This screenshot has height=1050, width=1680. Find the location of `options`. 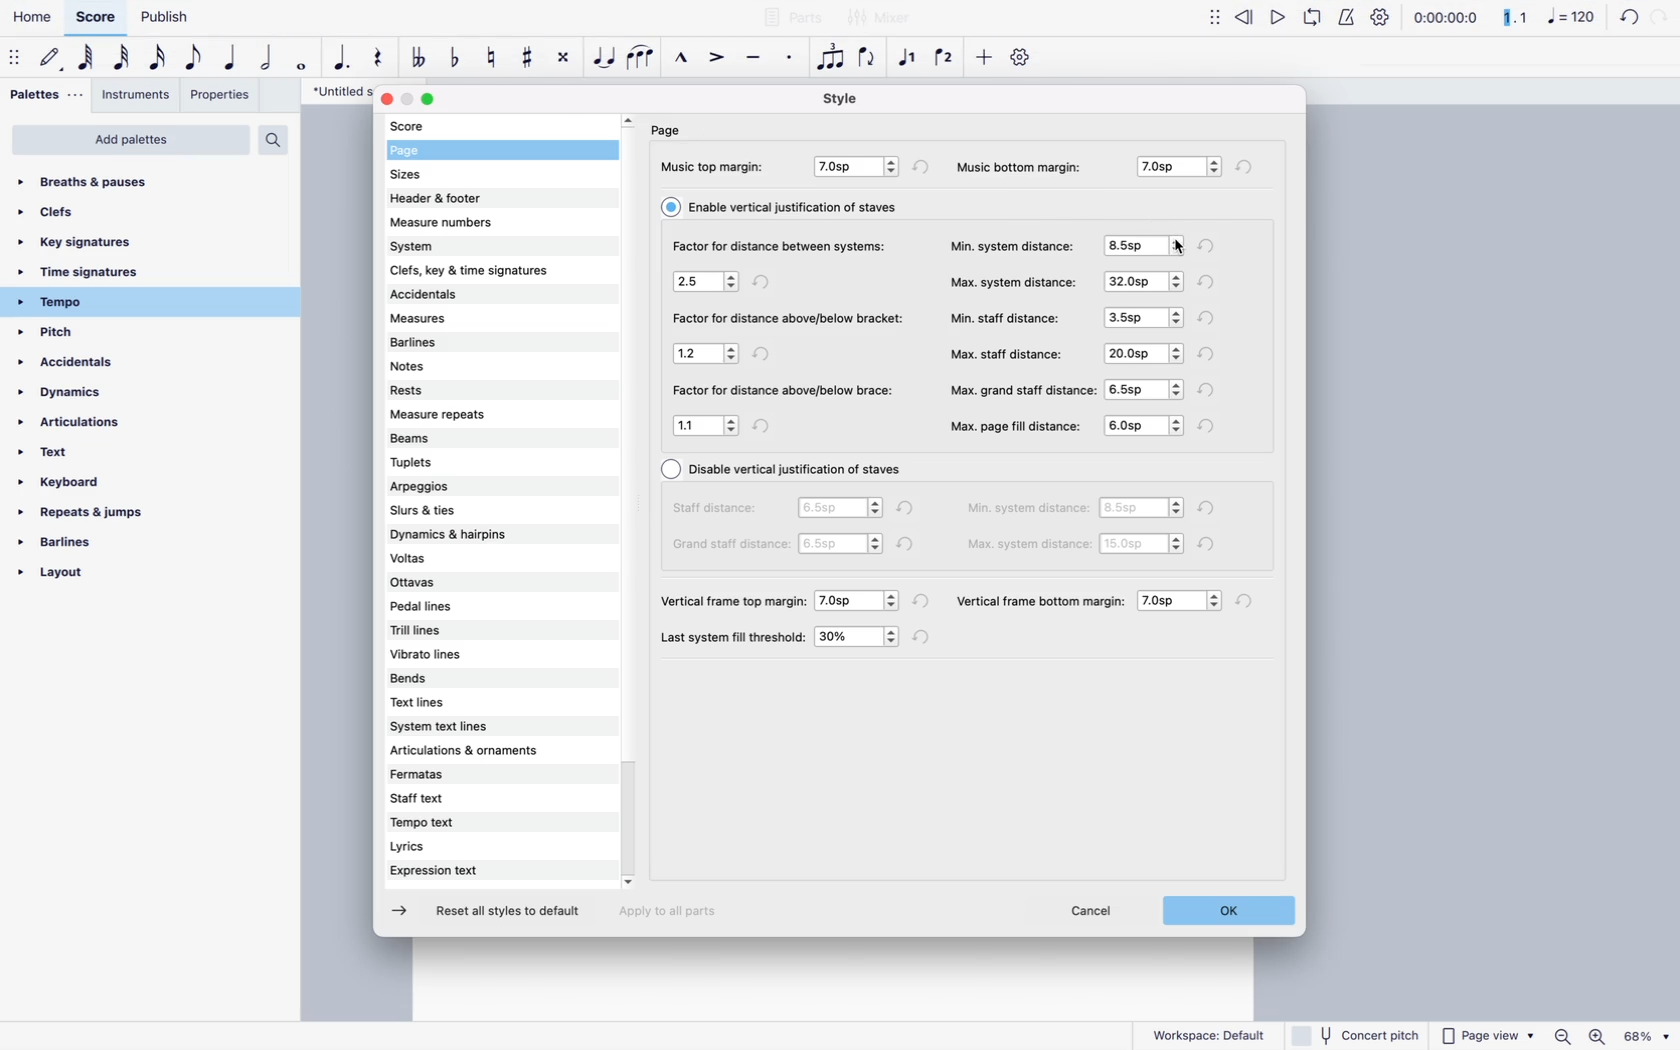

options is located at coordinates (1142, 352).